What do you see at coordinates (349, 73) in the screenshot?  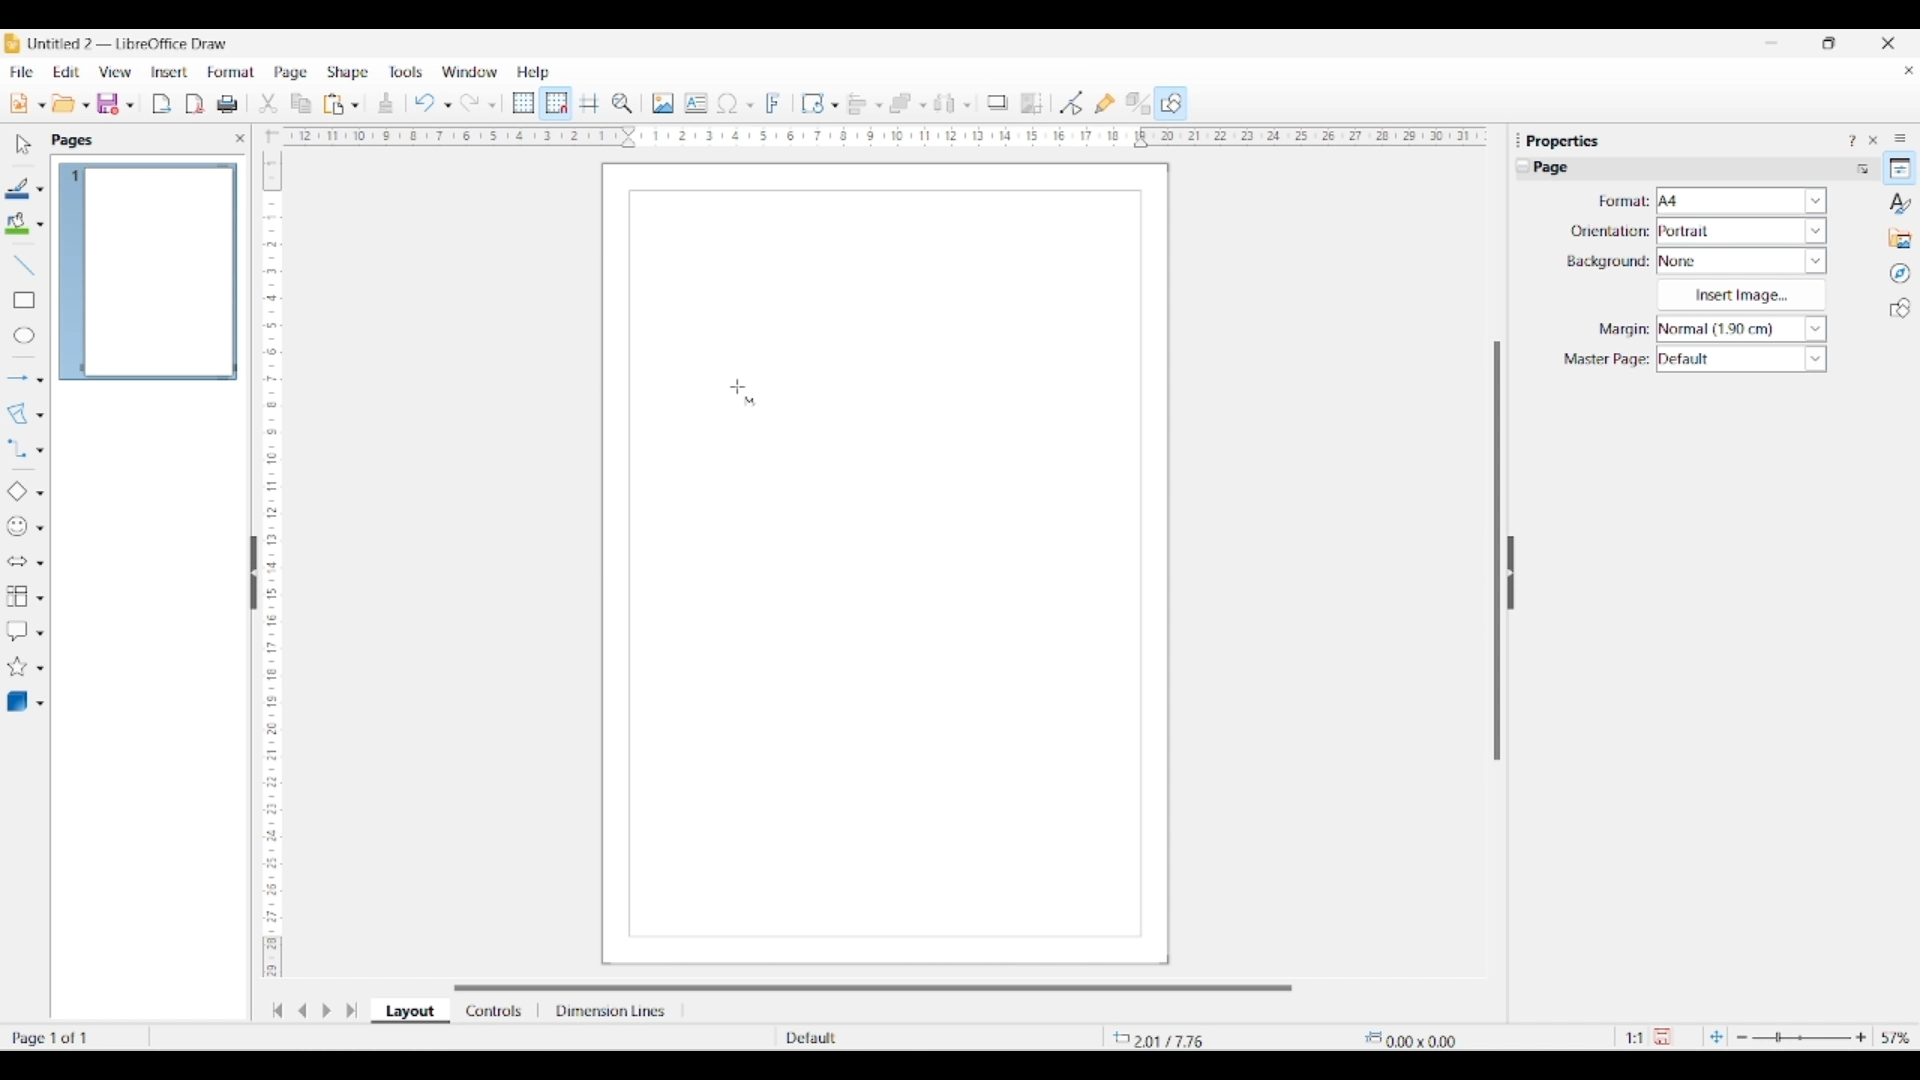 I see `Shape` at bounding box center [349, 73].